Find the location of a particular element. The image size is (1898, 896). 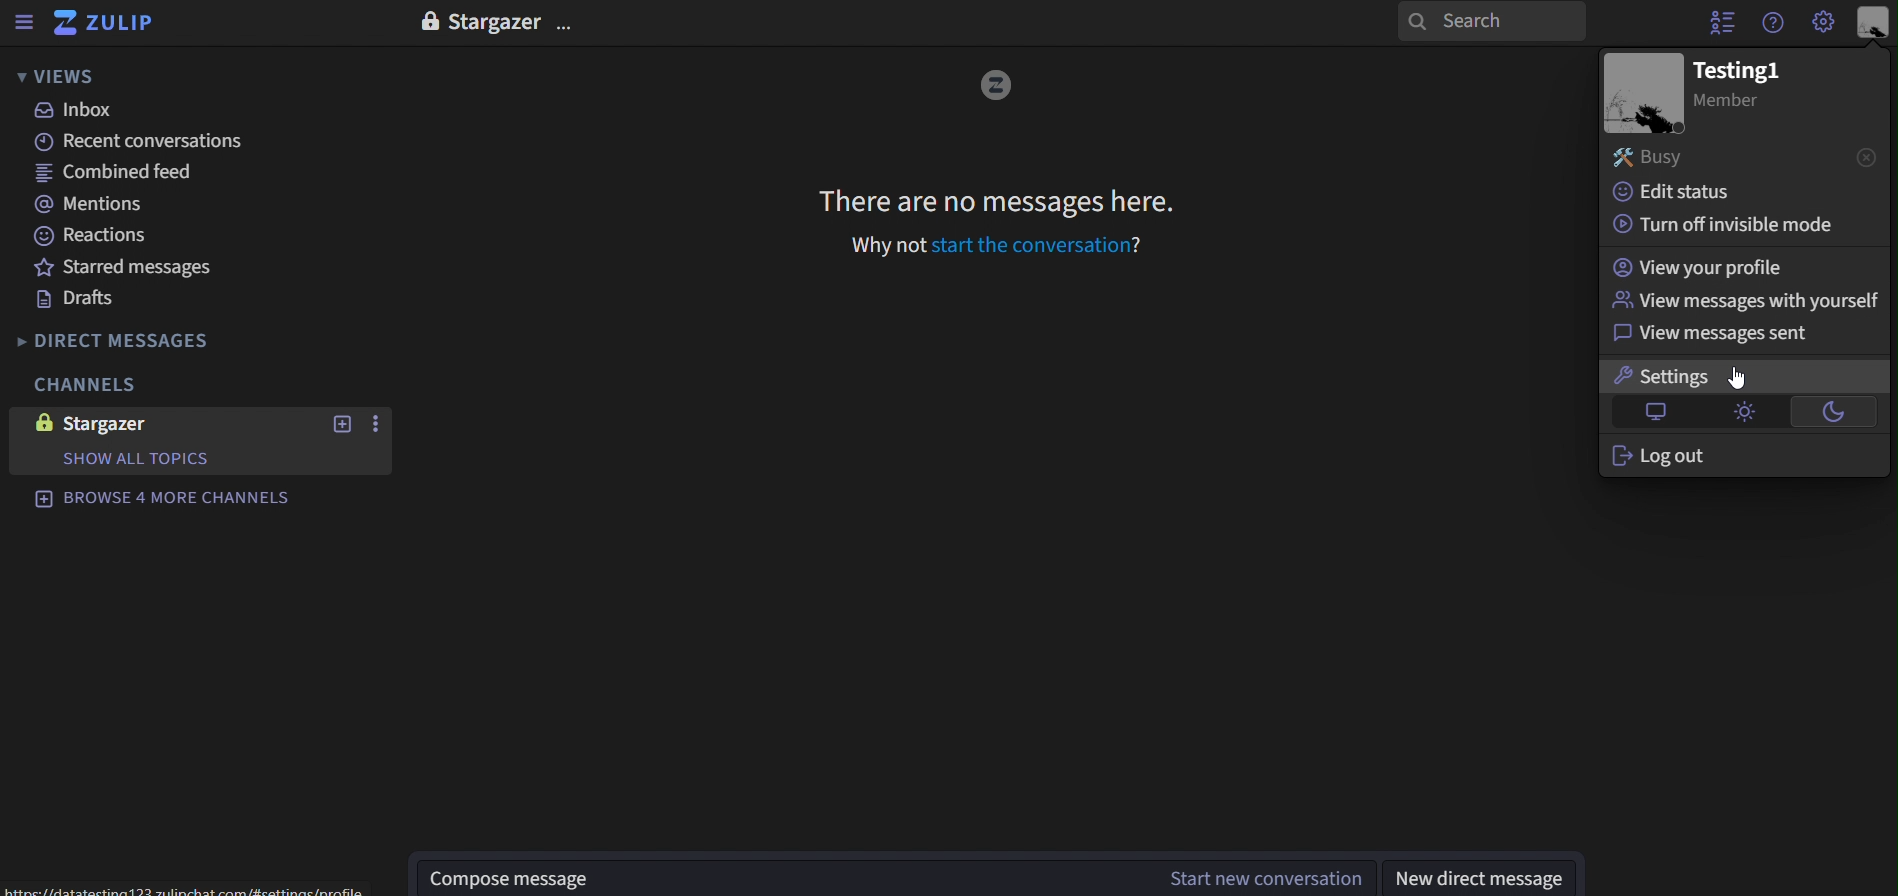

Testing1 is located at coordinates (1735, 70).